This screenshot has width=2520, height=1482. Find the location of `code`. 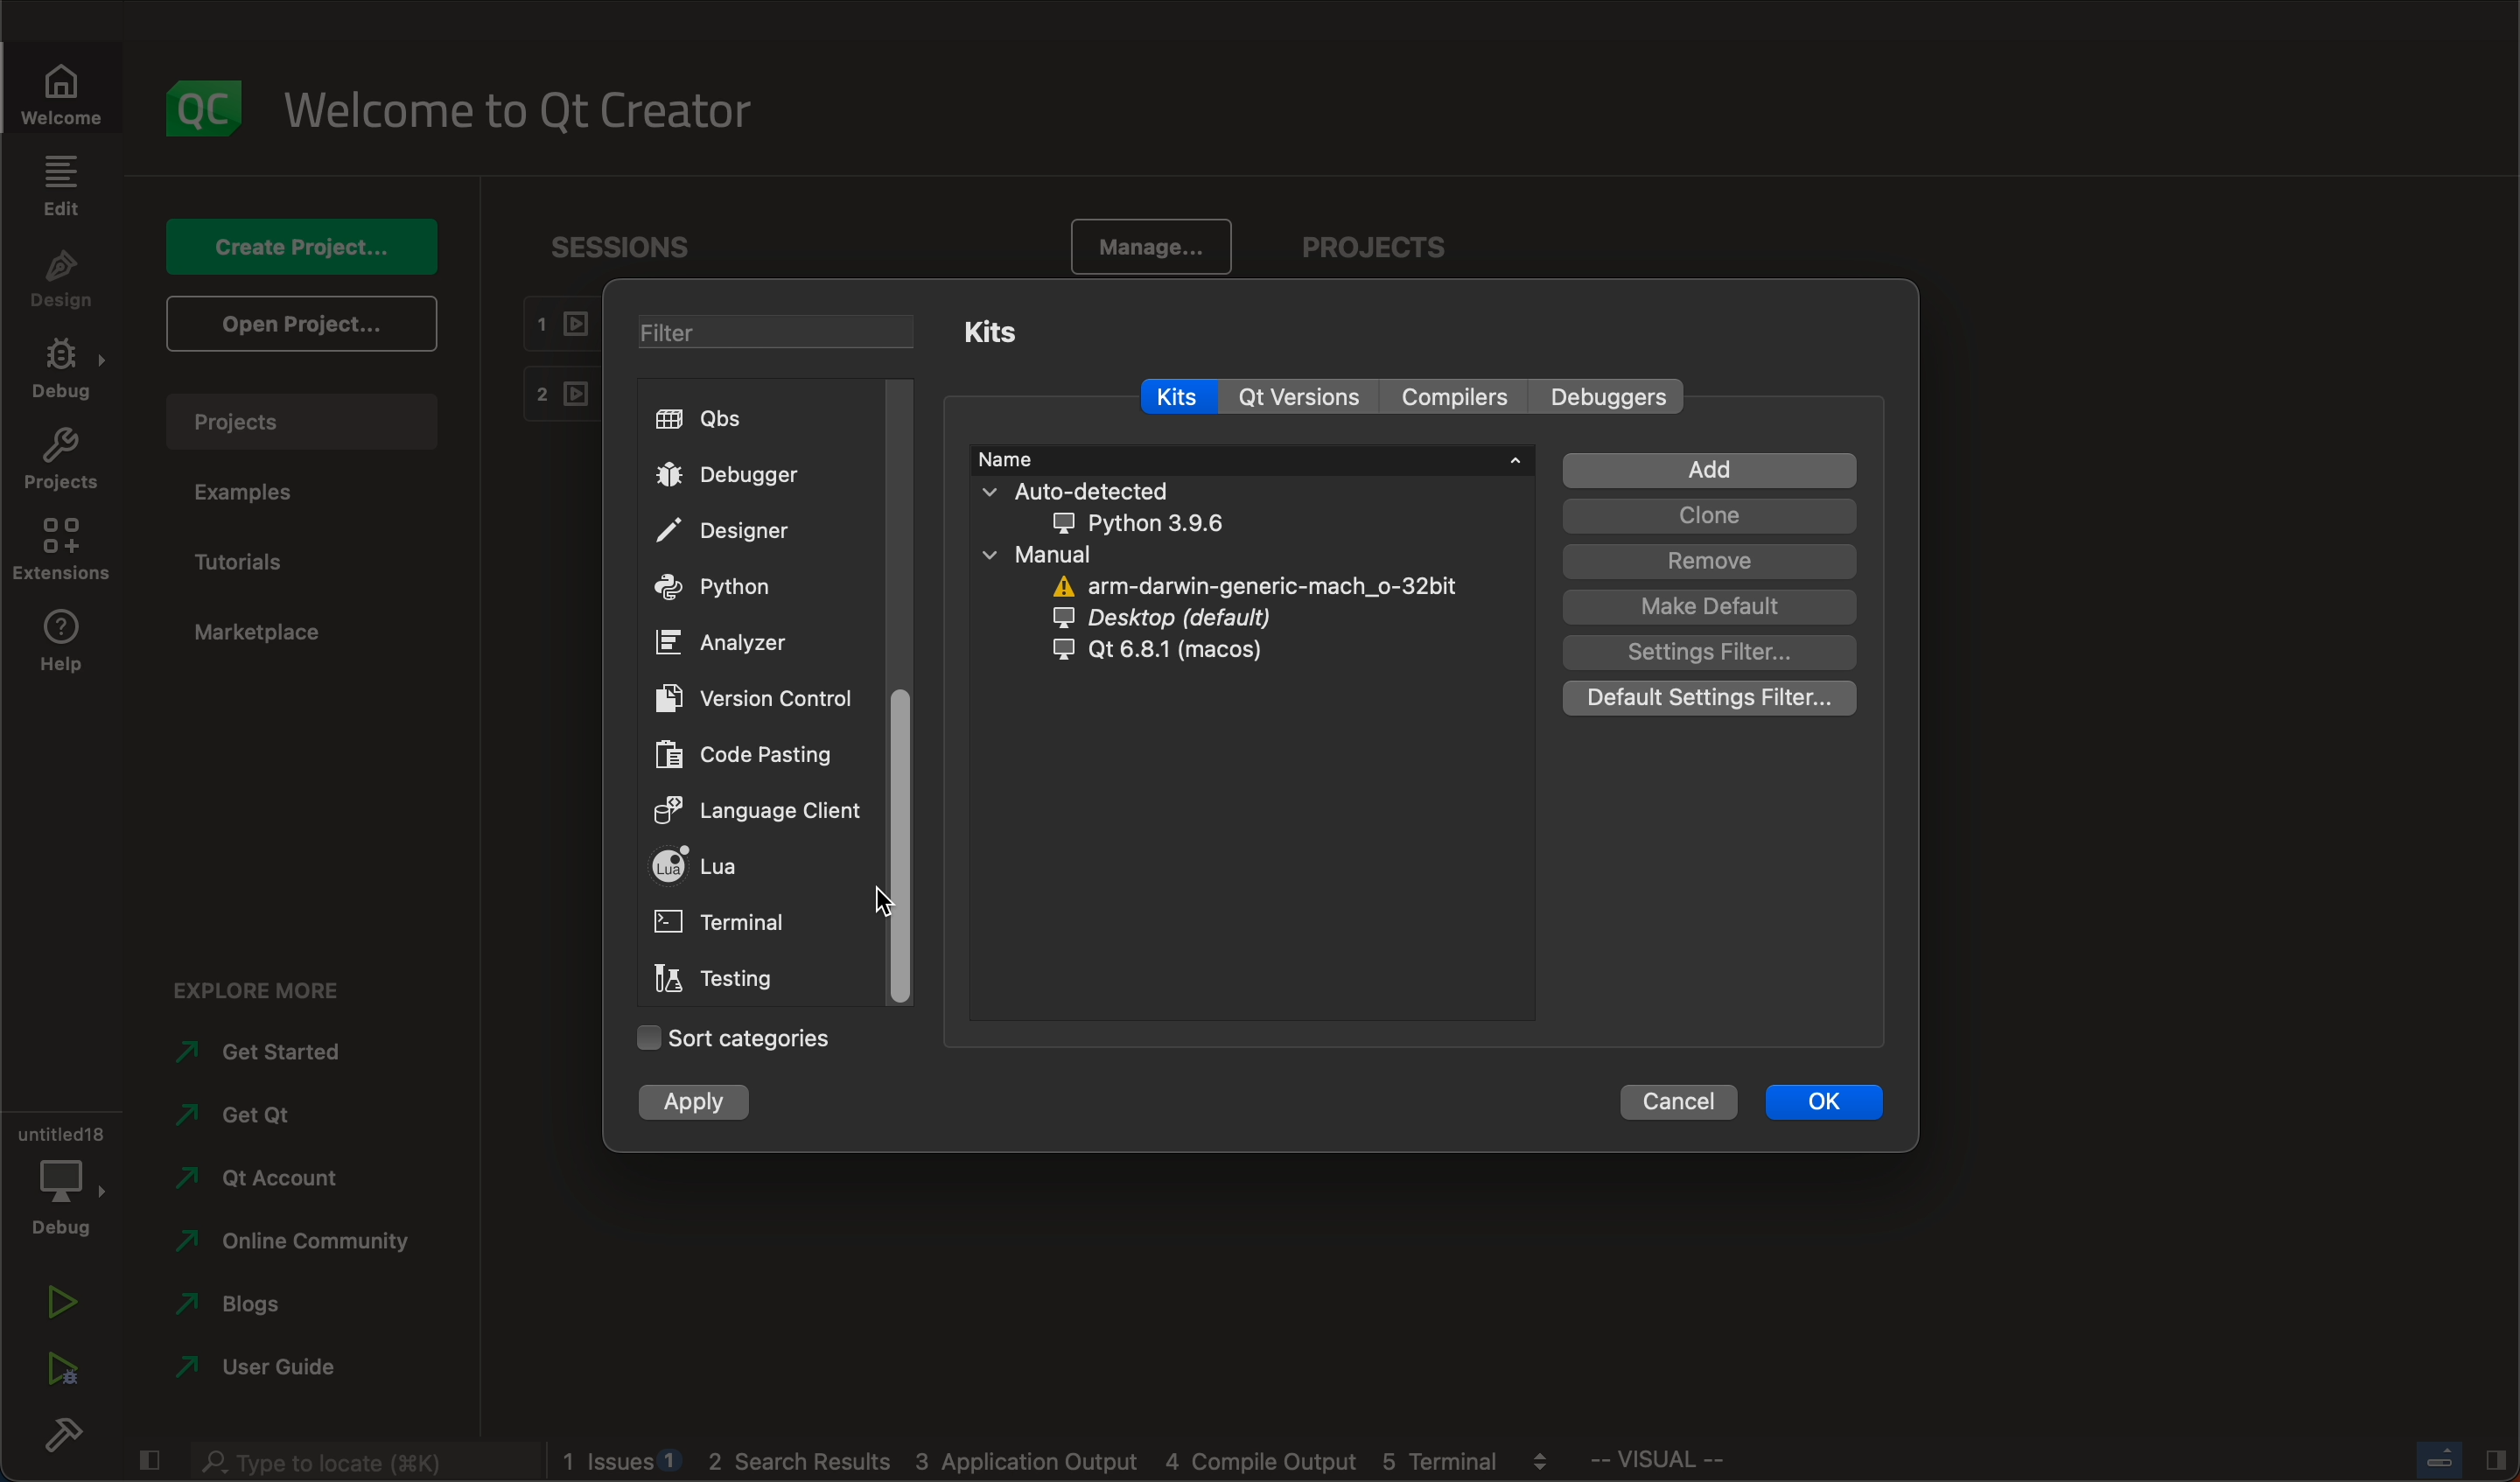

code is located at coordinates (747, 756).